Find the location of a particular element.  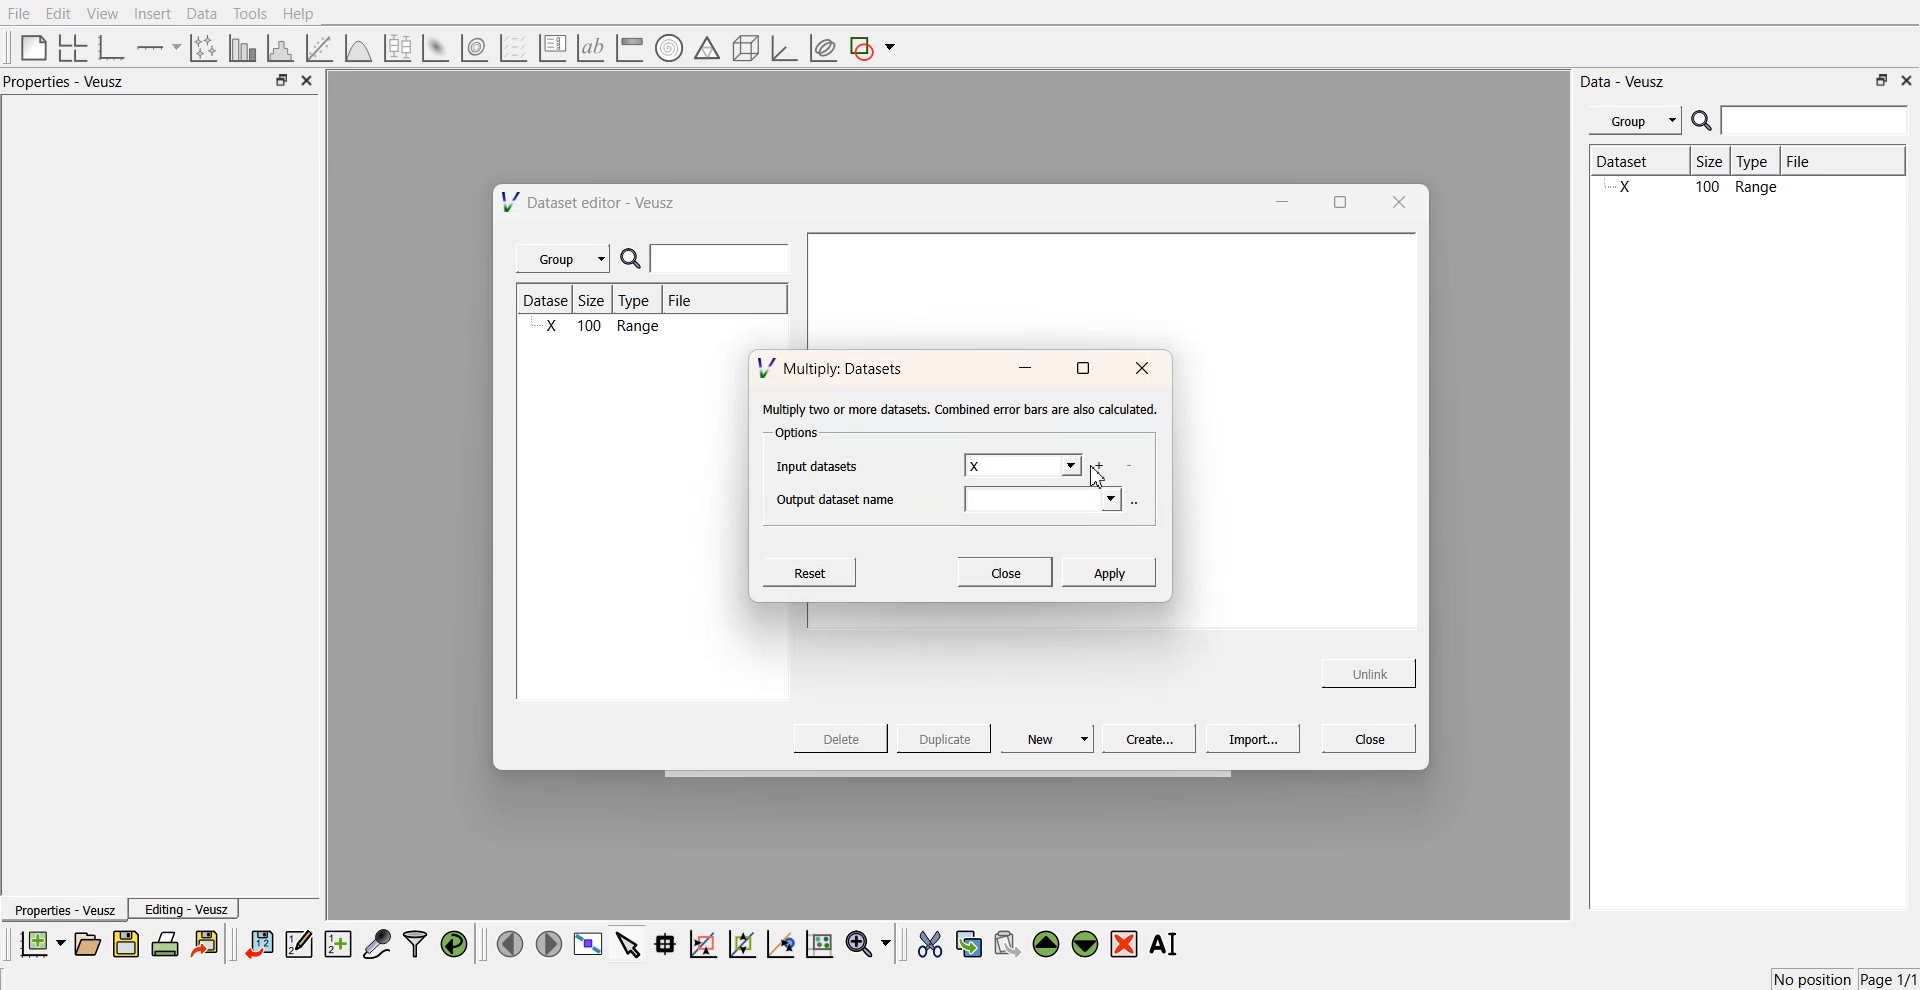

3d shapes is located at coordinates (742, 48).